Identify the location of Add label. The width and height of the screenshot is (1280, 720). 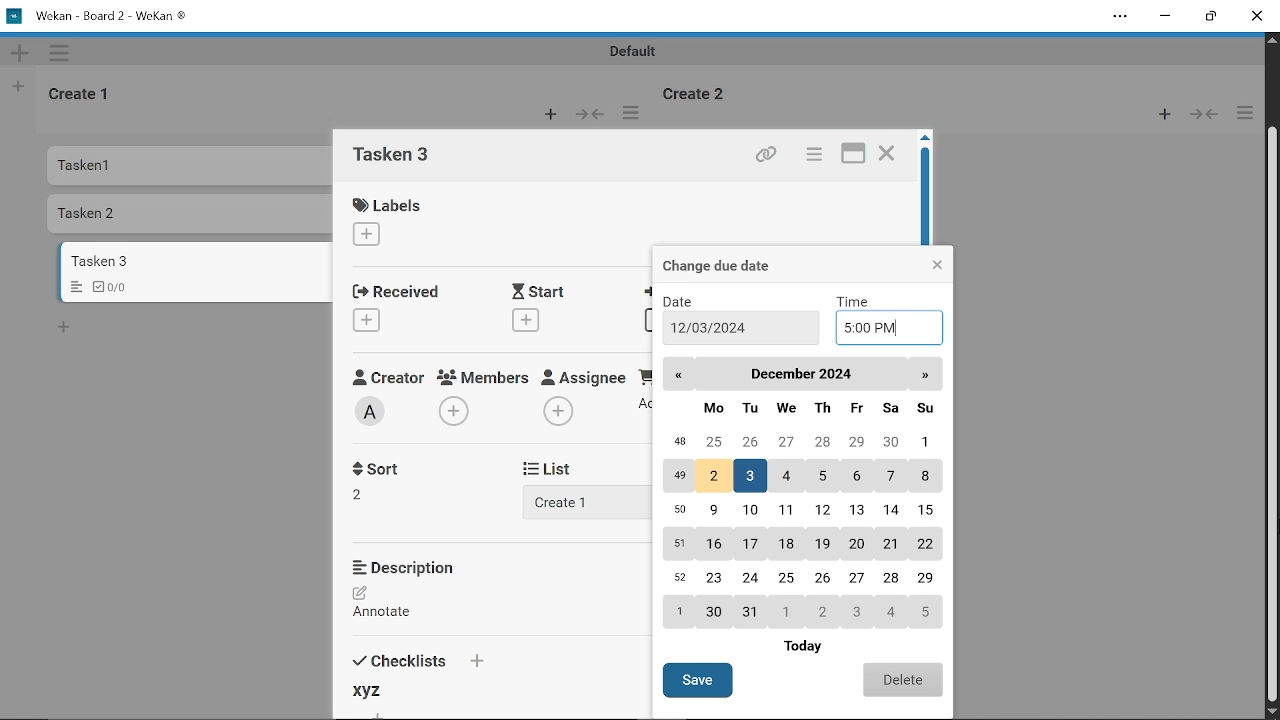
(376, 236).